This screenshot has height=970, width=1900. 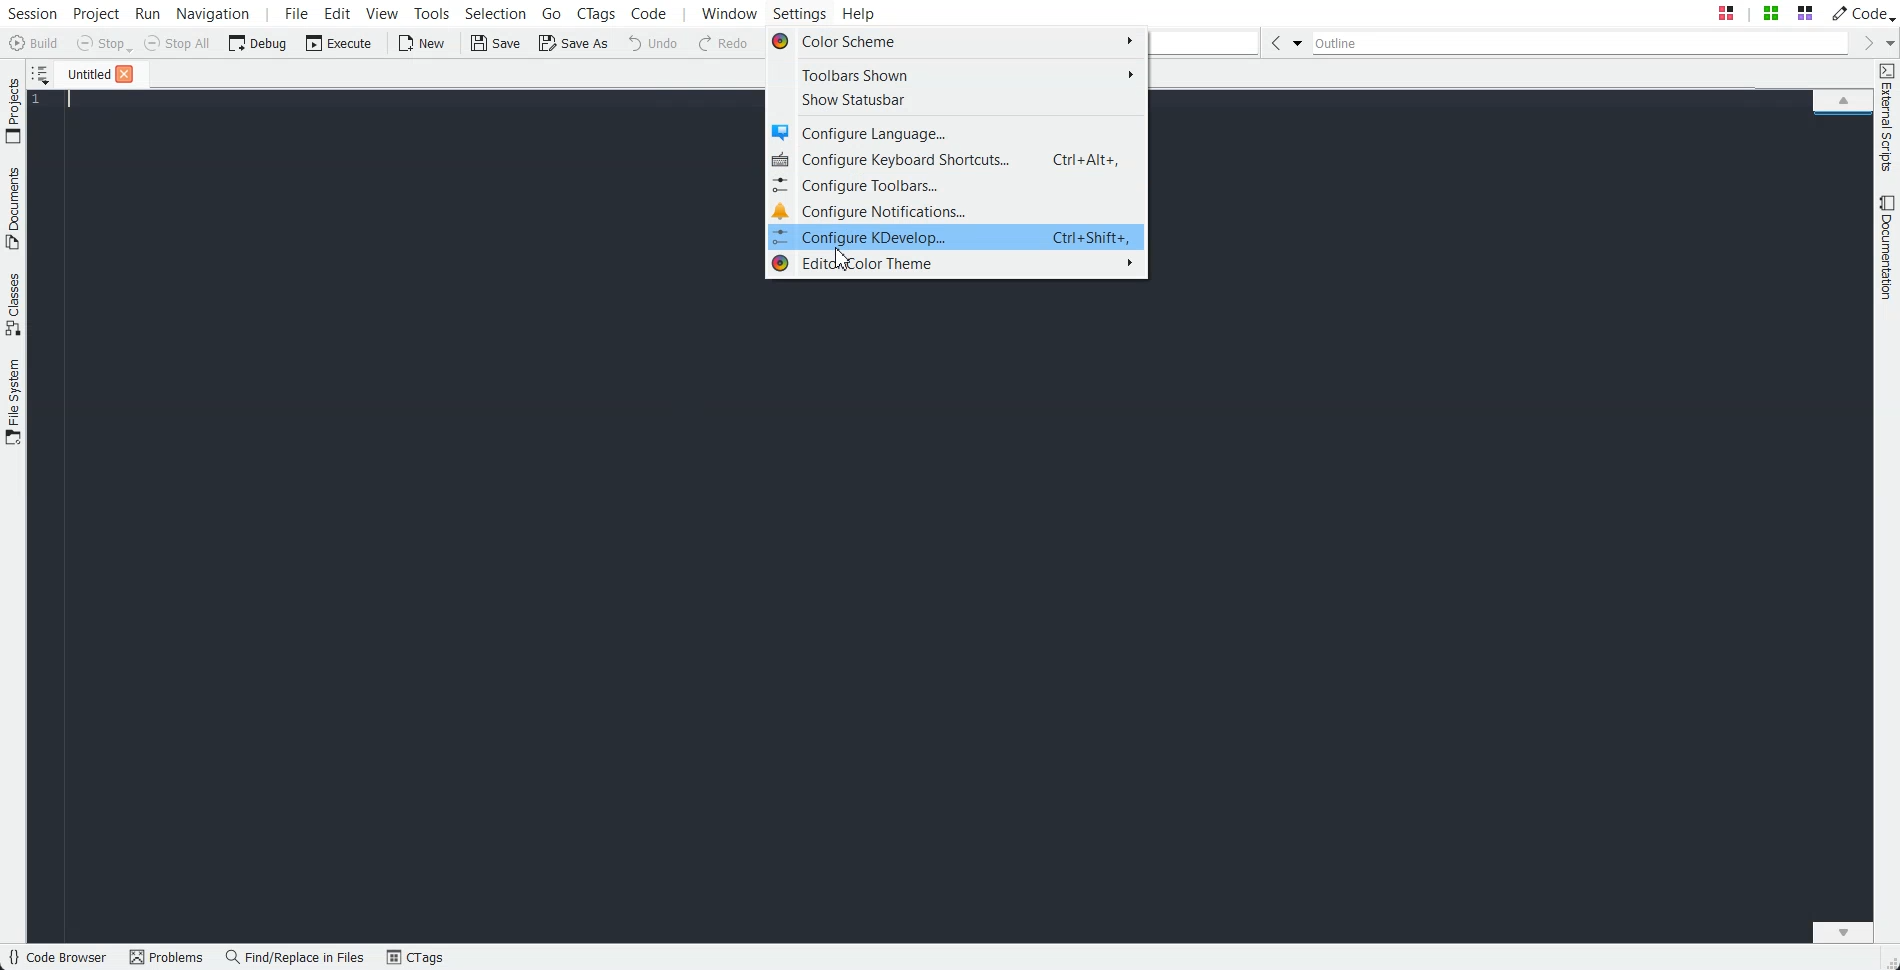 I want to click on Run, so click(x=146, y=13).